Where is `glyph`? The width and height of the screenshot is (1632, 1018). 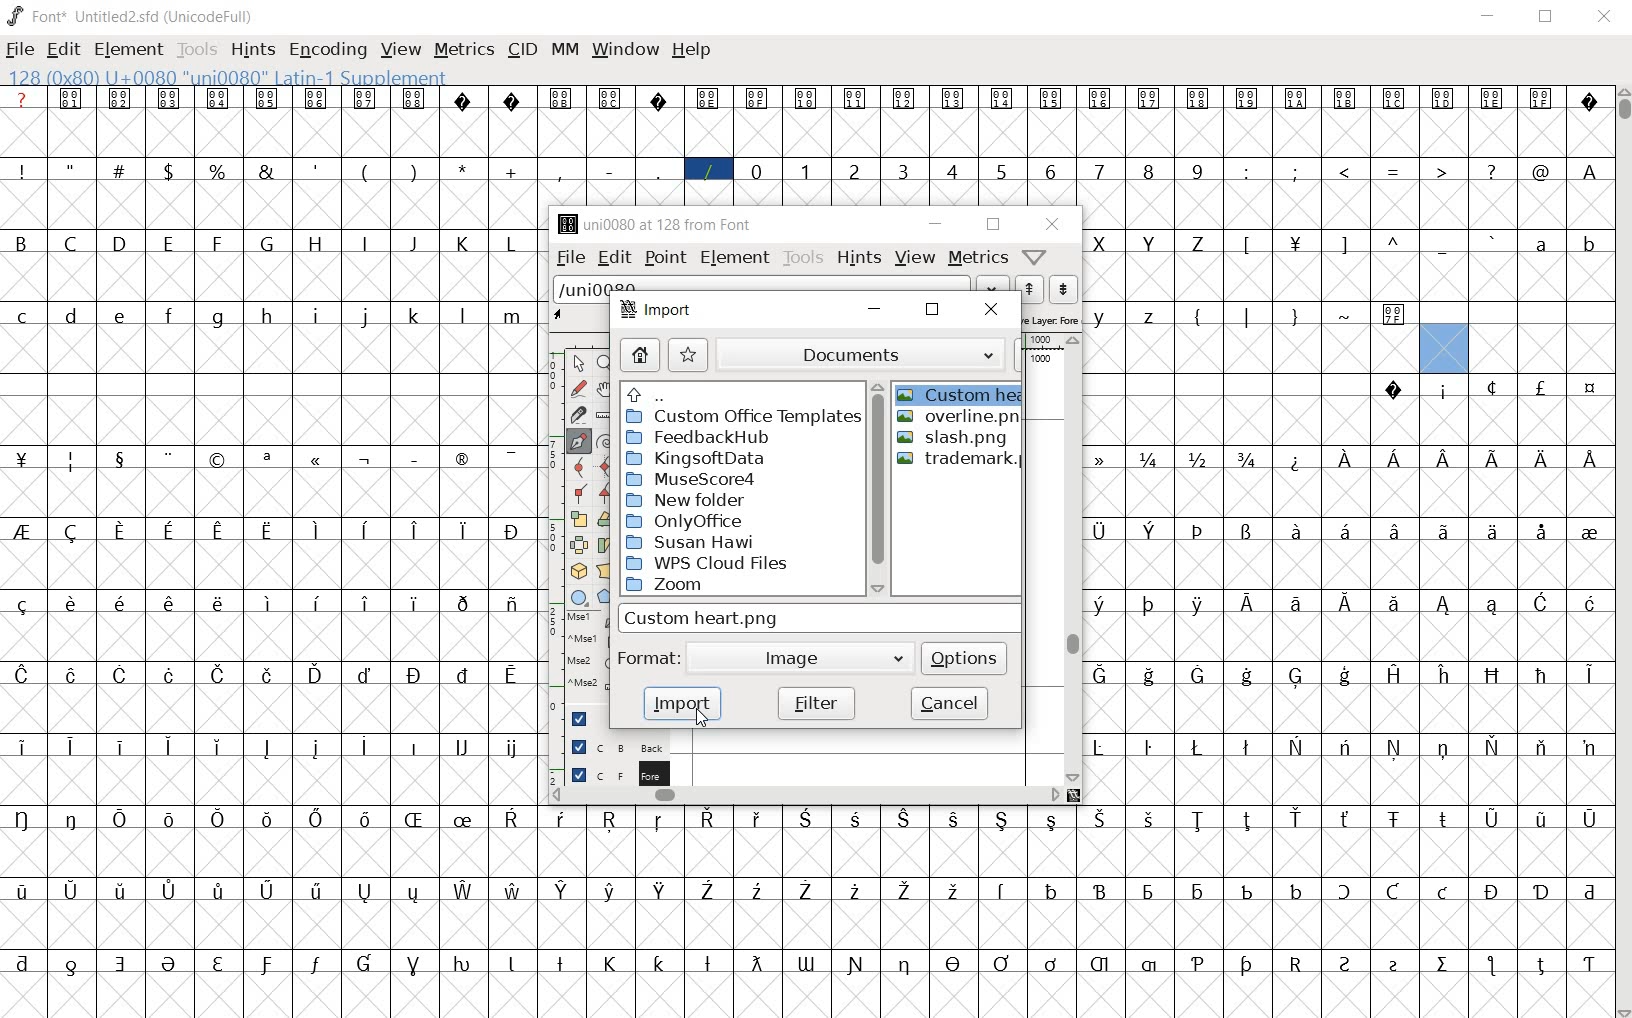 glyph is located at coordinates (169, 675).